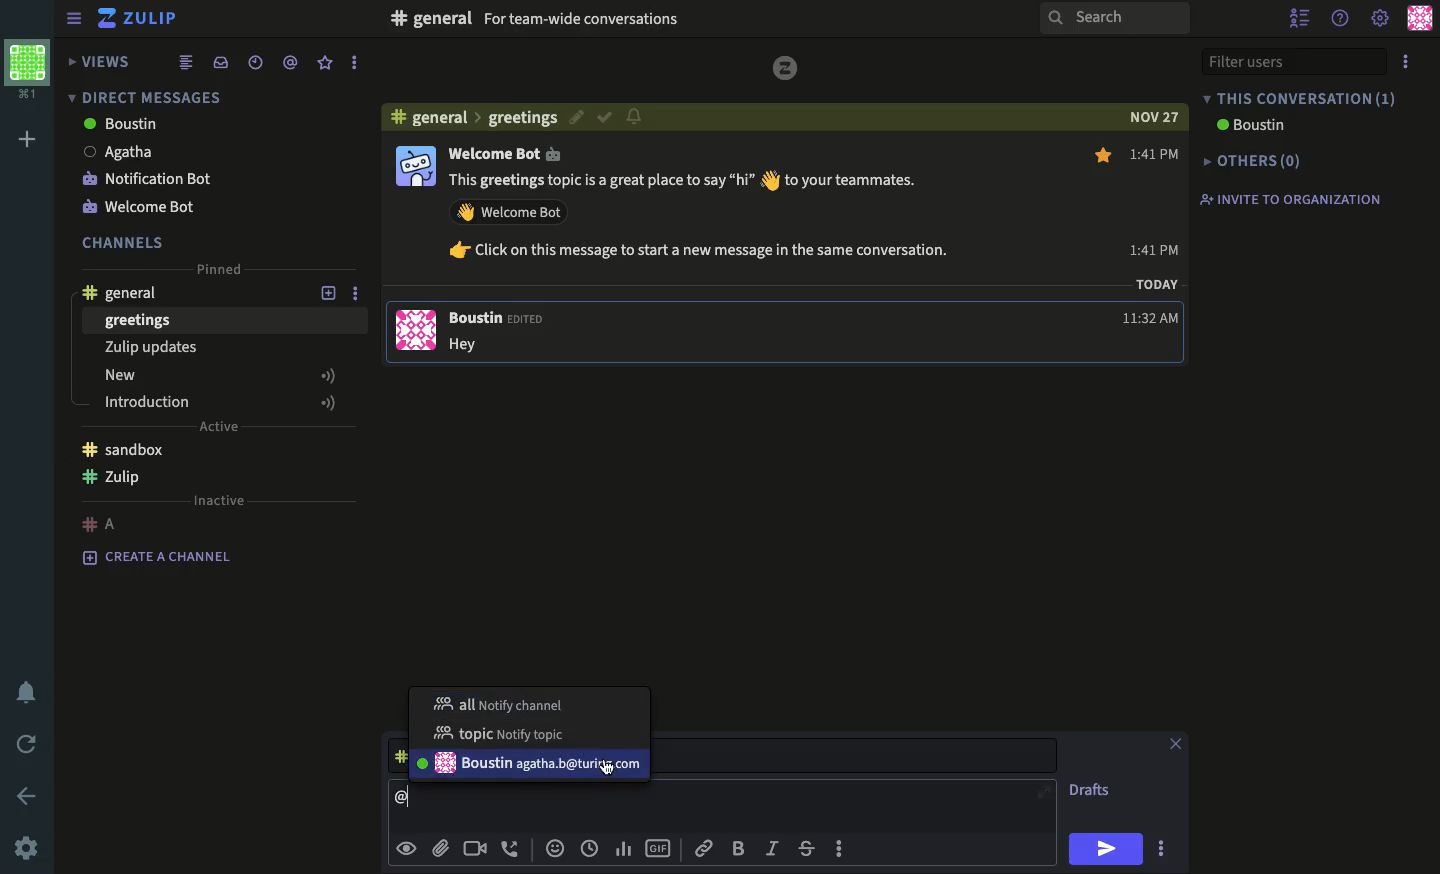  Describe the element at coordinates (96, 61) in the screenshot. I see `views` at that location.